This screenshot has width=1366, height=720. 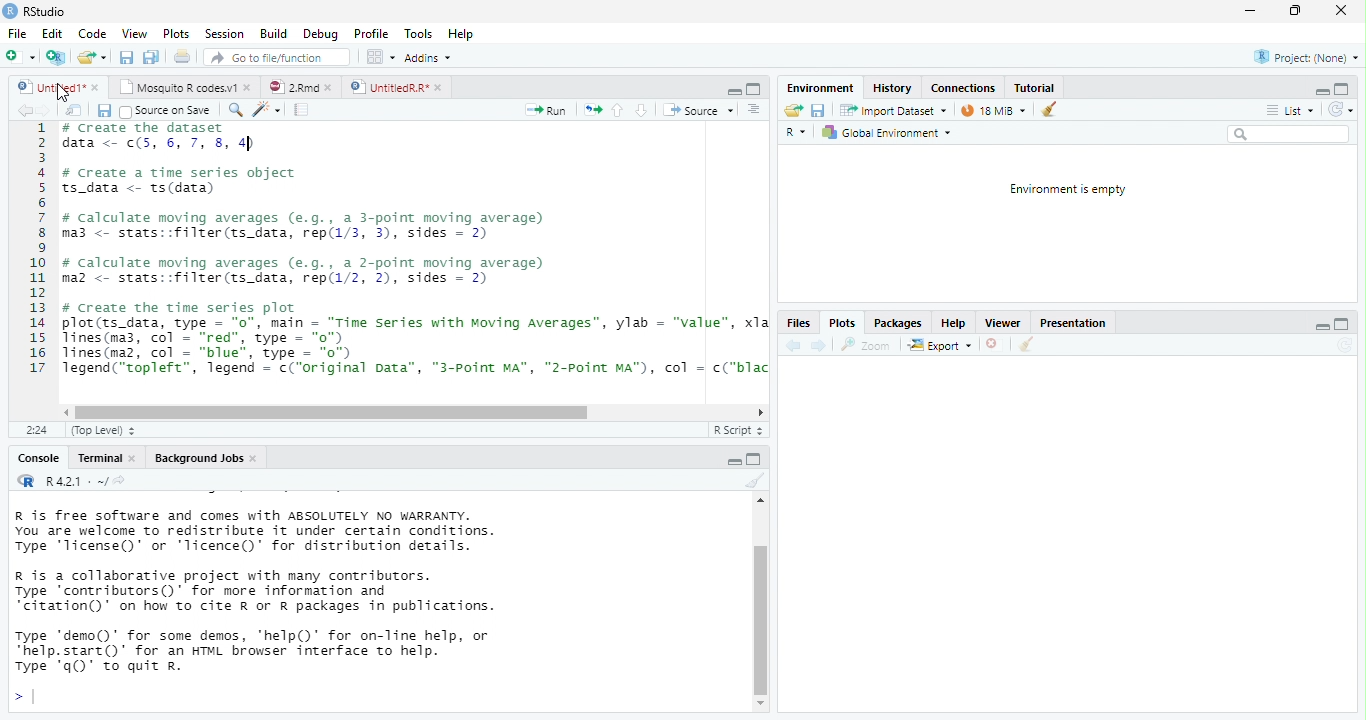 What do you see at coordinates (797, 324) in the screenshot?
I see `Files` at bounding box center [797, 324].